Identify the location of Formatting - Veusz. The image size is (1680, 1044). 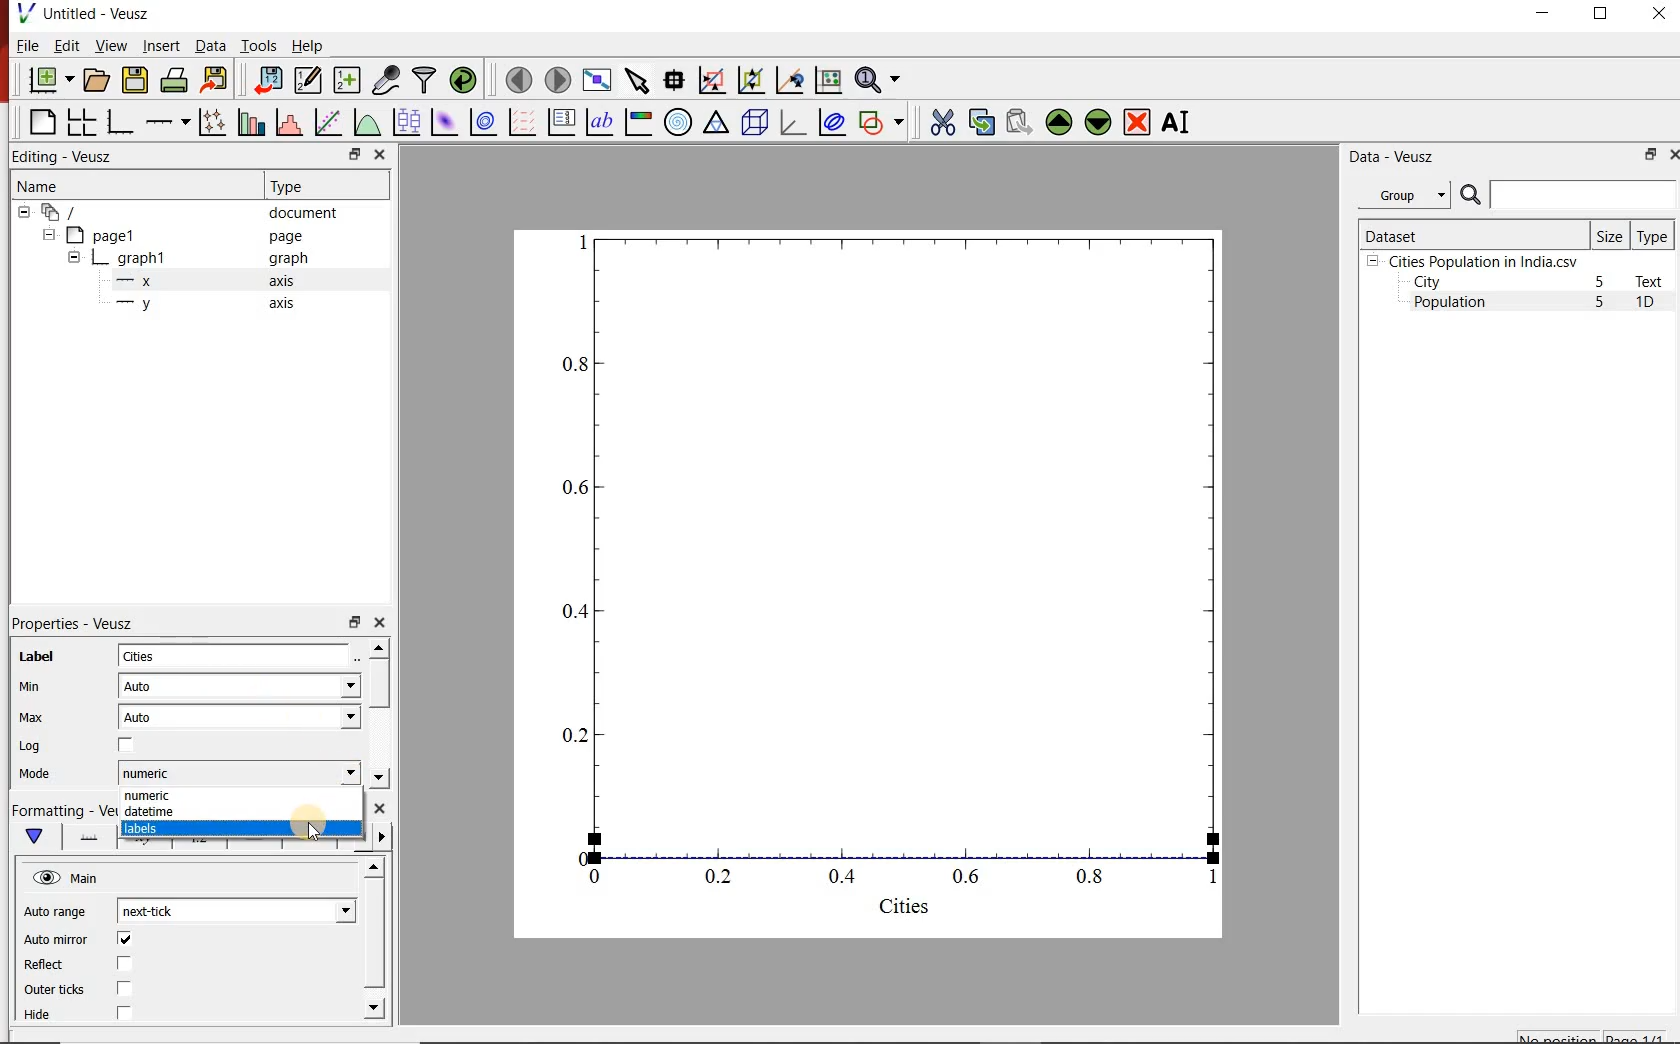
(62, 811).